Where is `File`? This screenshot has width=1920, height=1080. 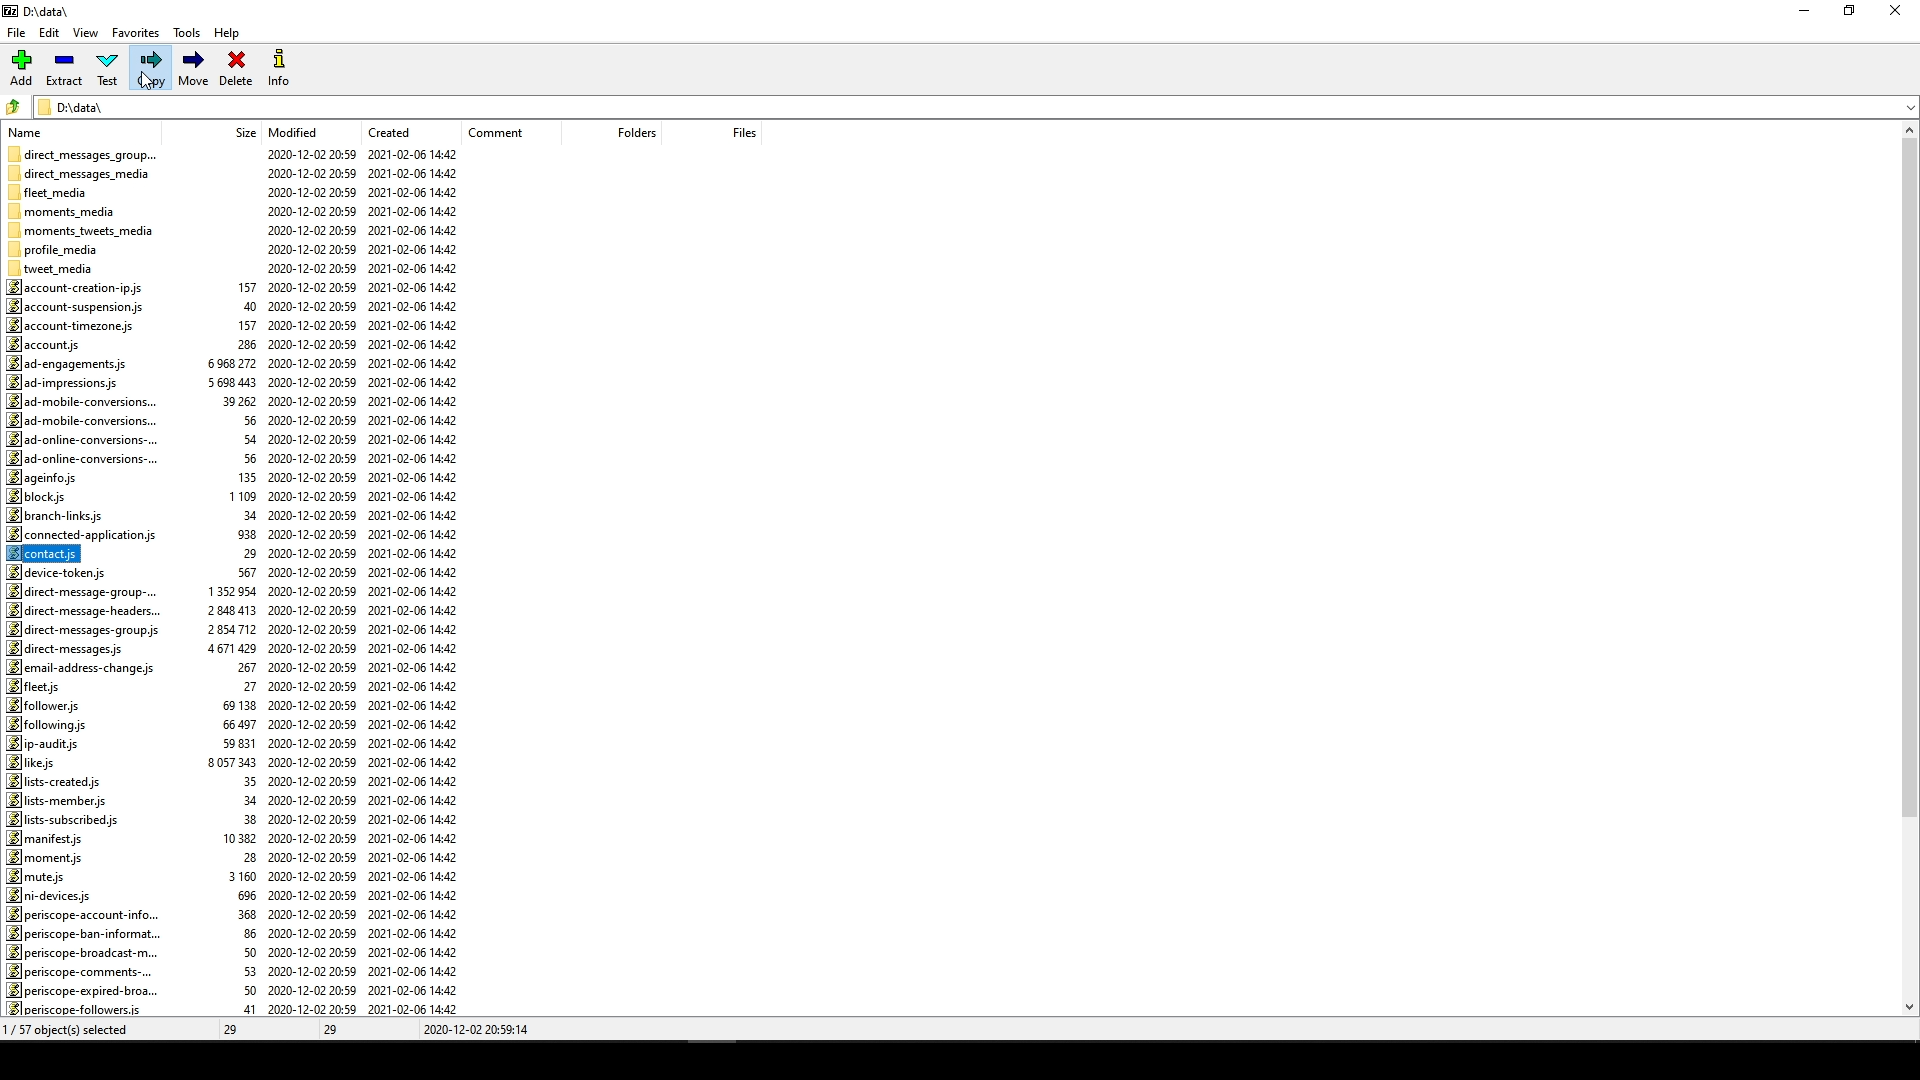 File is located at coordinates (20, 29).